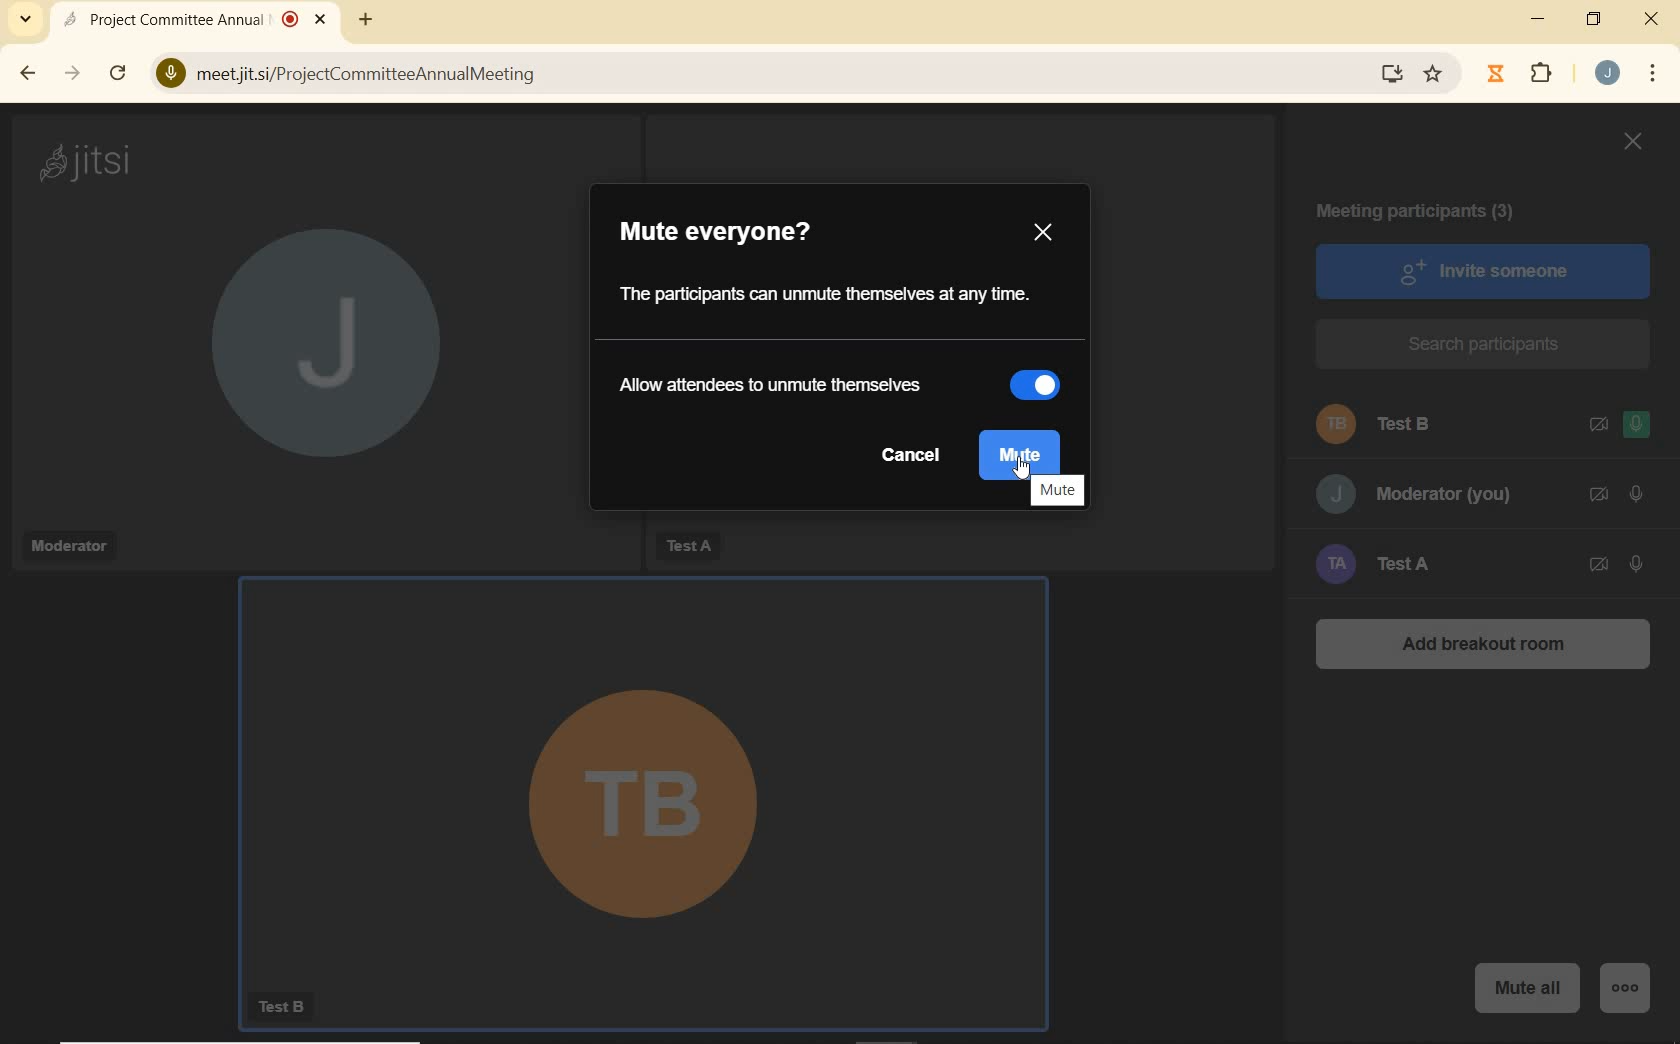 The height and width of the screenshot is (1044, 1680). I want to click on CUSTOMIZE GOOGLE CHROME, so click(1658, 76).